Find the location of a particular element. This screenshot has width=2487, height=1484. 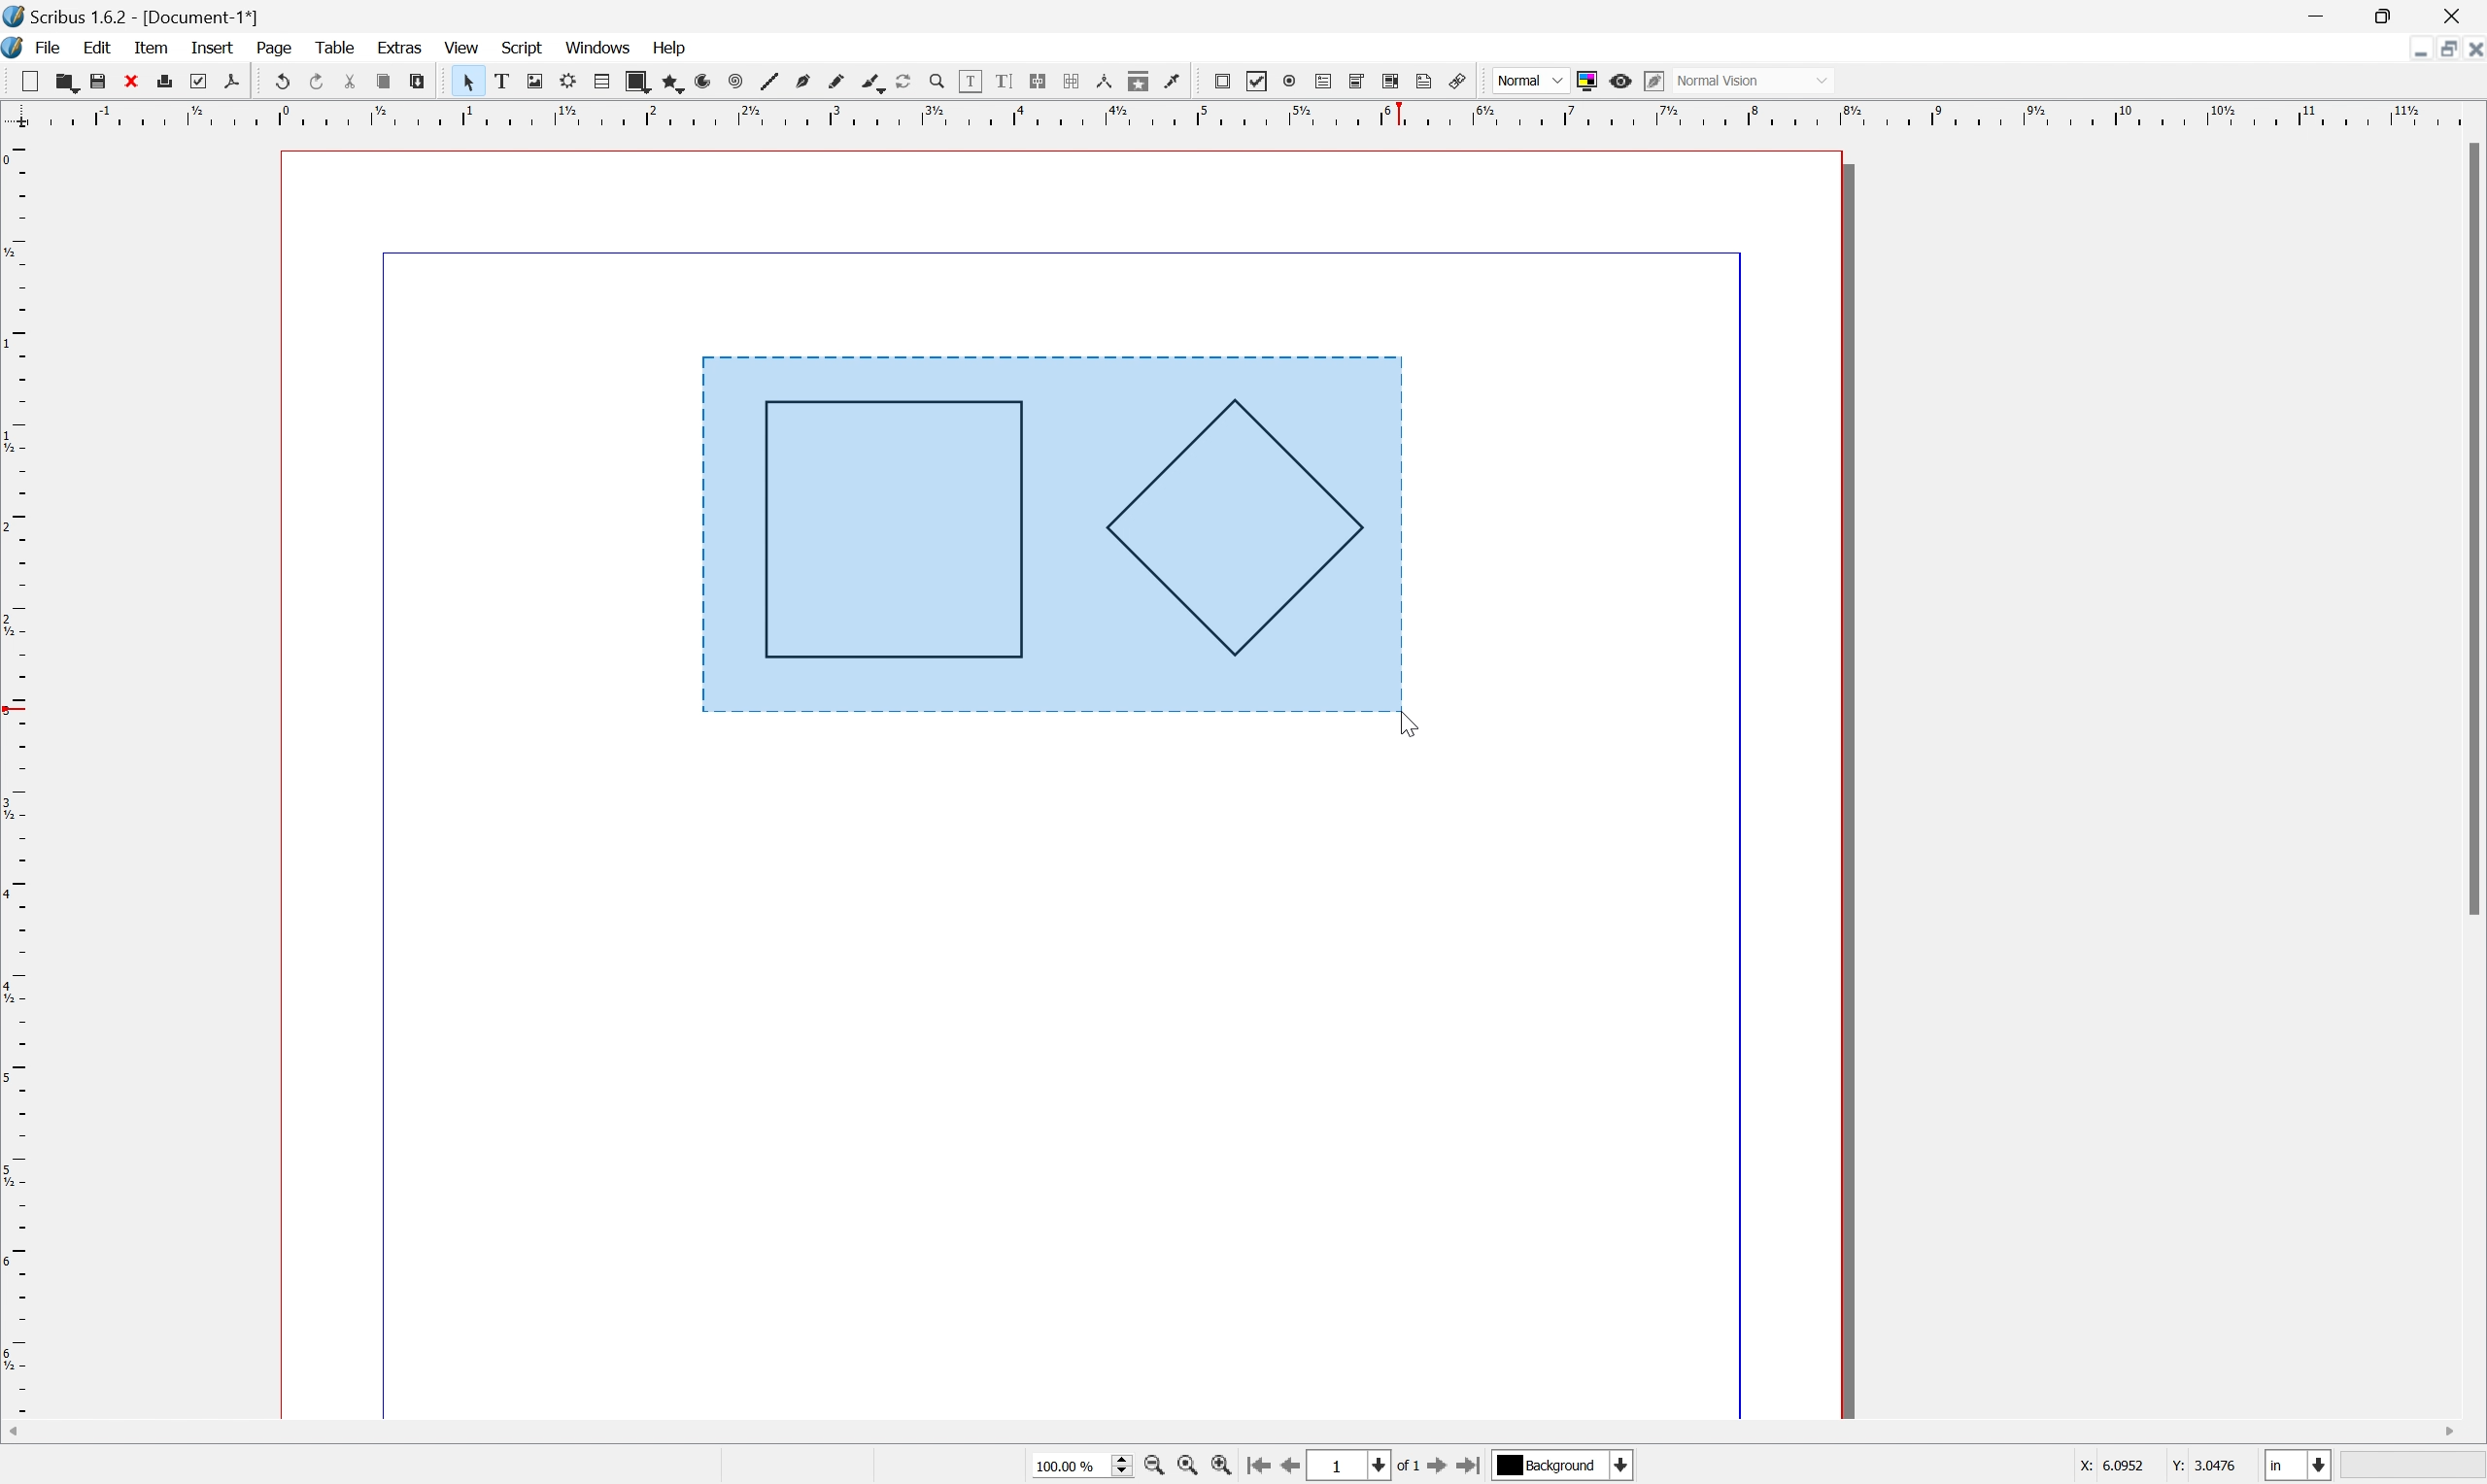

save as pdf is located at coordinates (238, 78).